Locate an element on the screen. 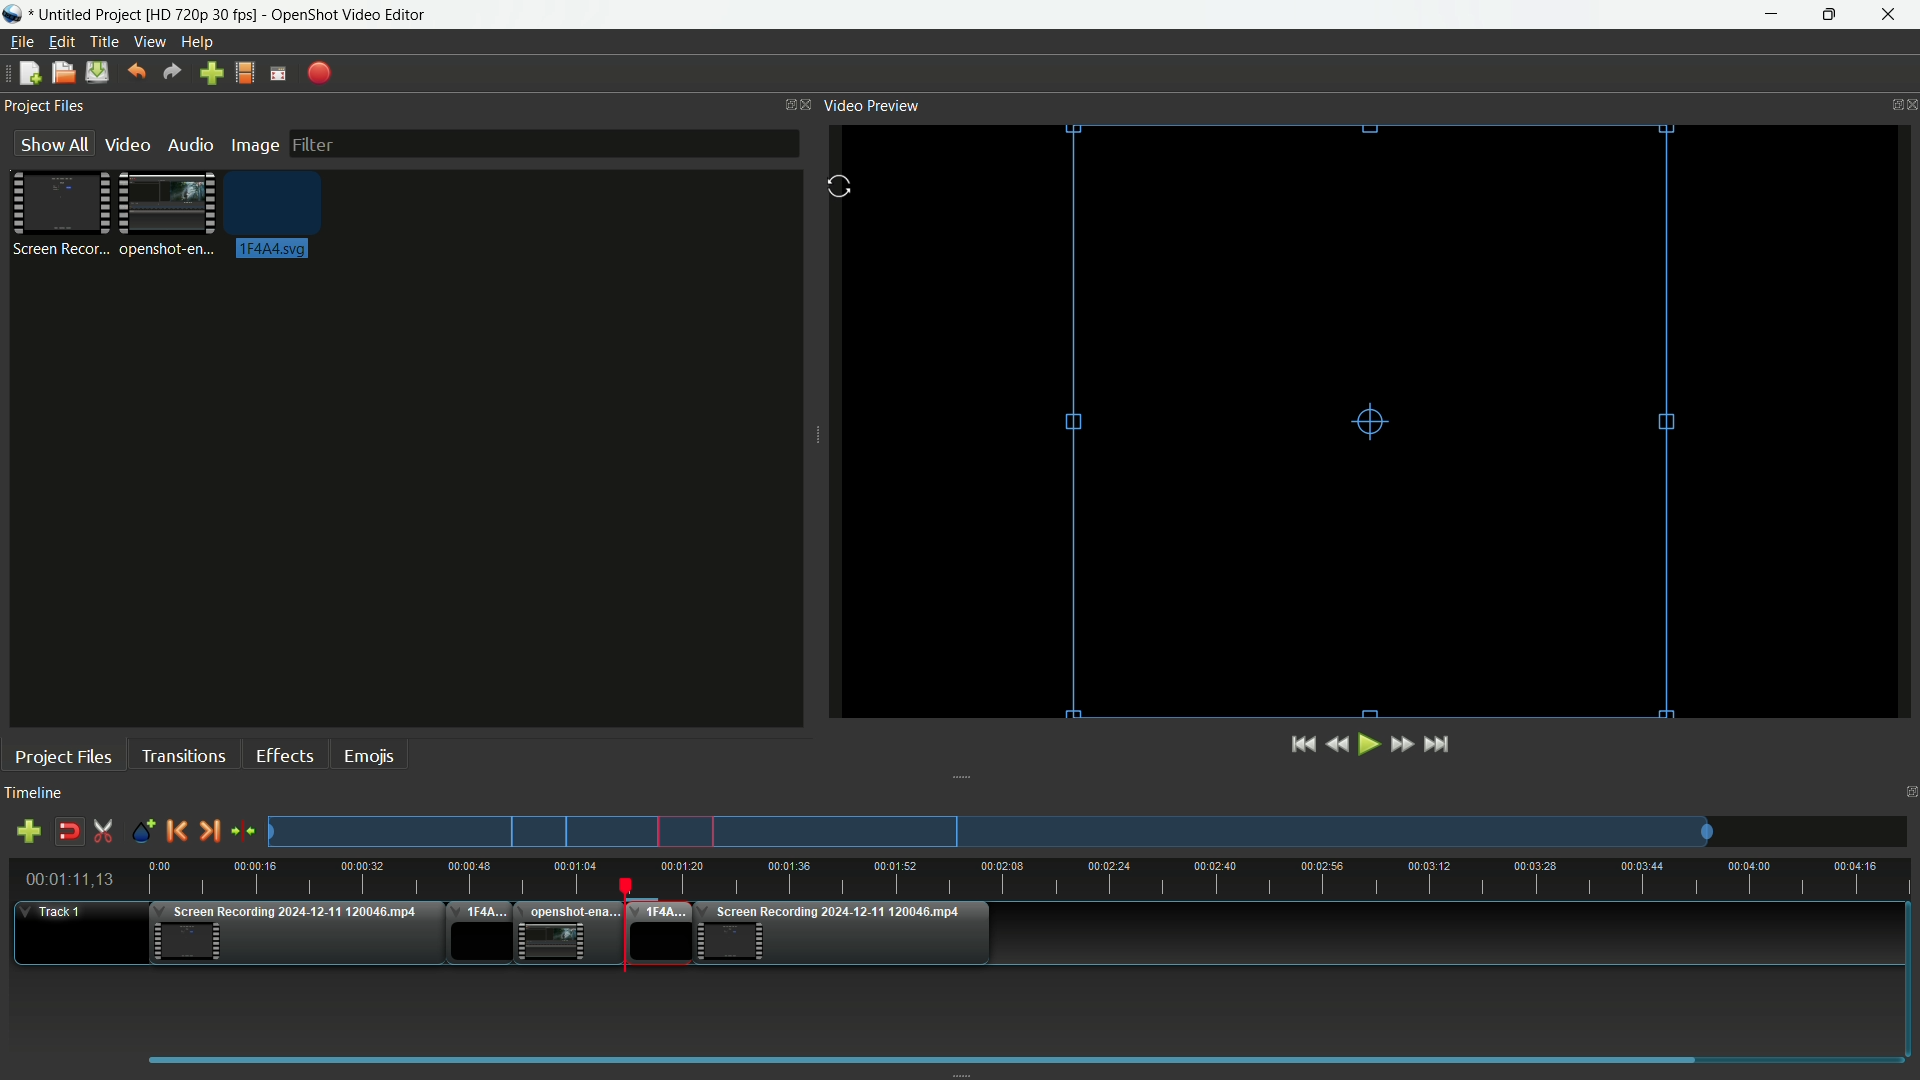  File menu is located at coordinates (18, 44).